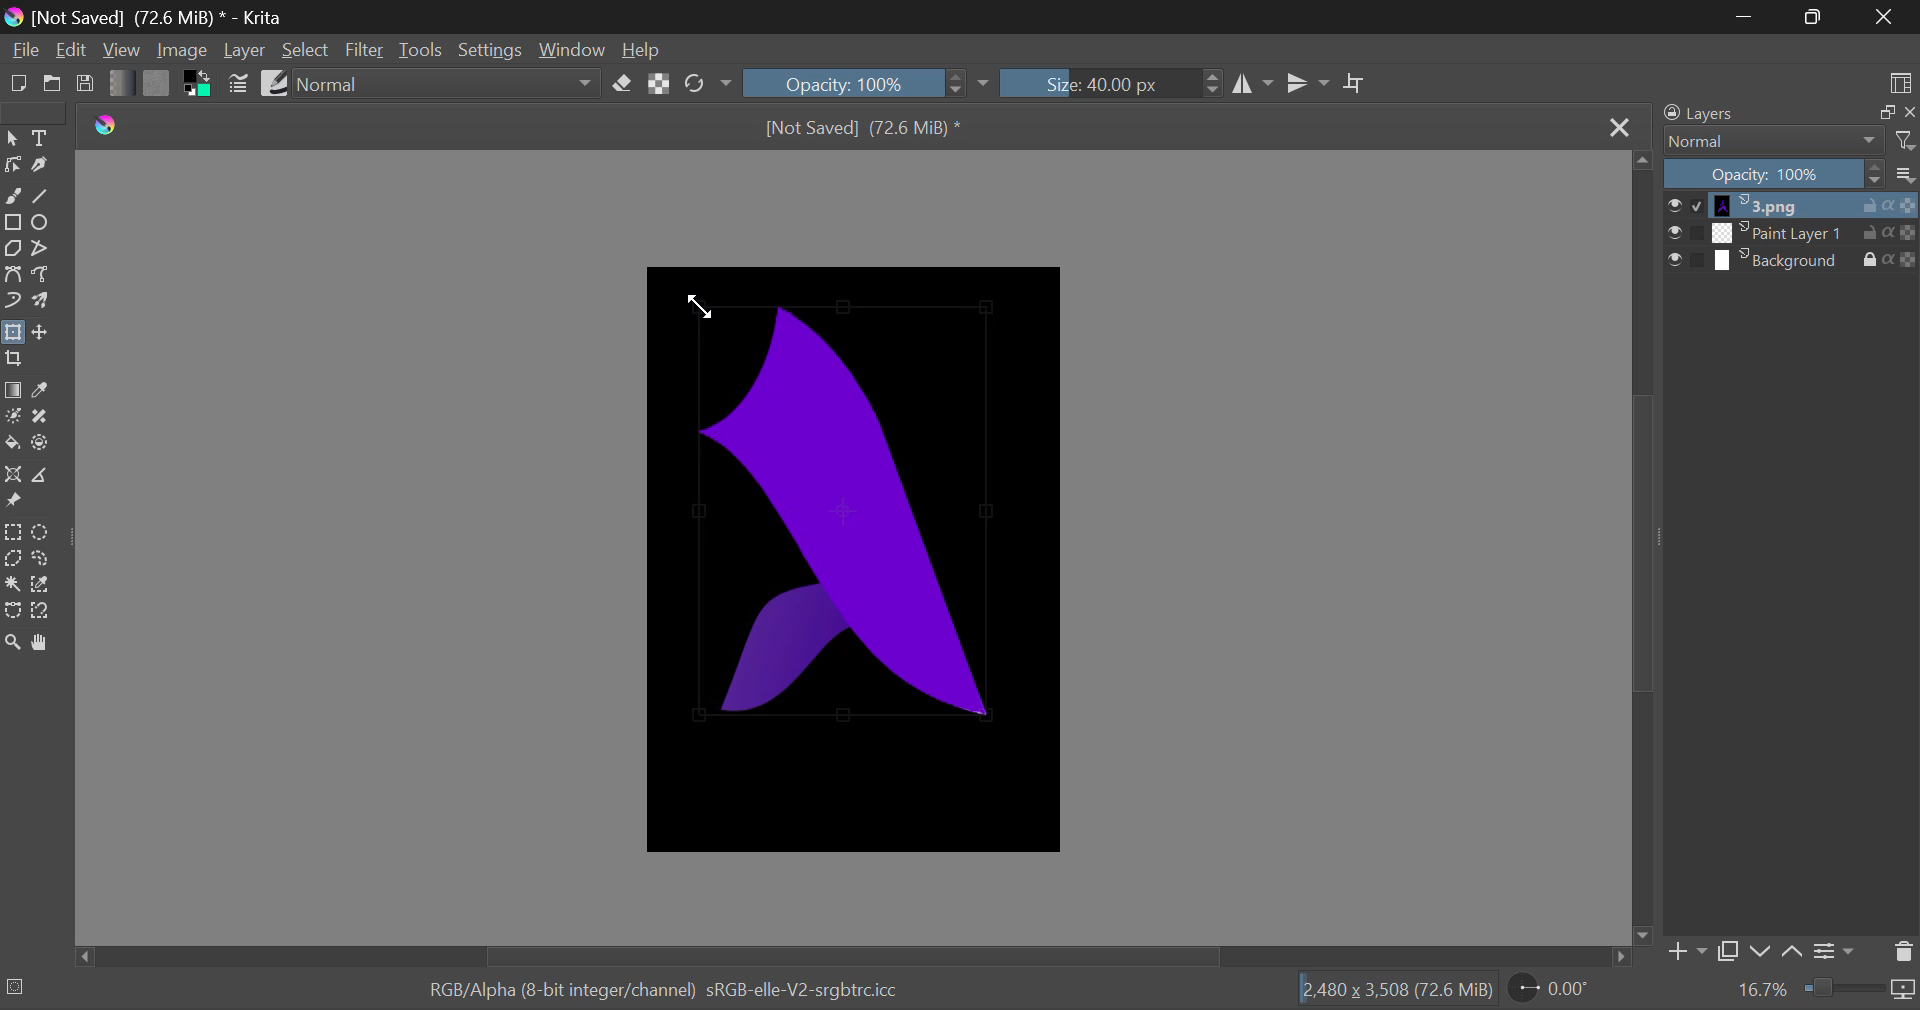 The height and width of the screenshot is (1010, 1920). Describe the element at coordinates (424, 50) in the screenshot. I see `Tools` at that location.